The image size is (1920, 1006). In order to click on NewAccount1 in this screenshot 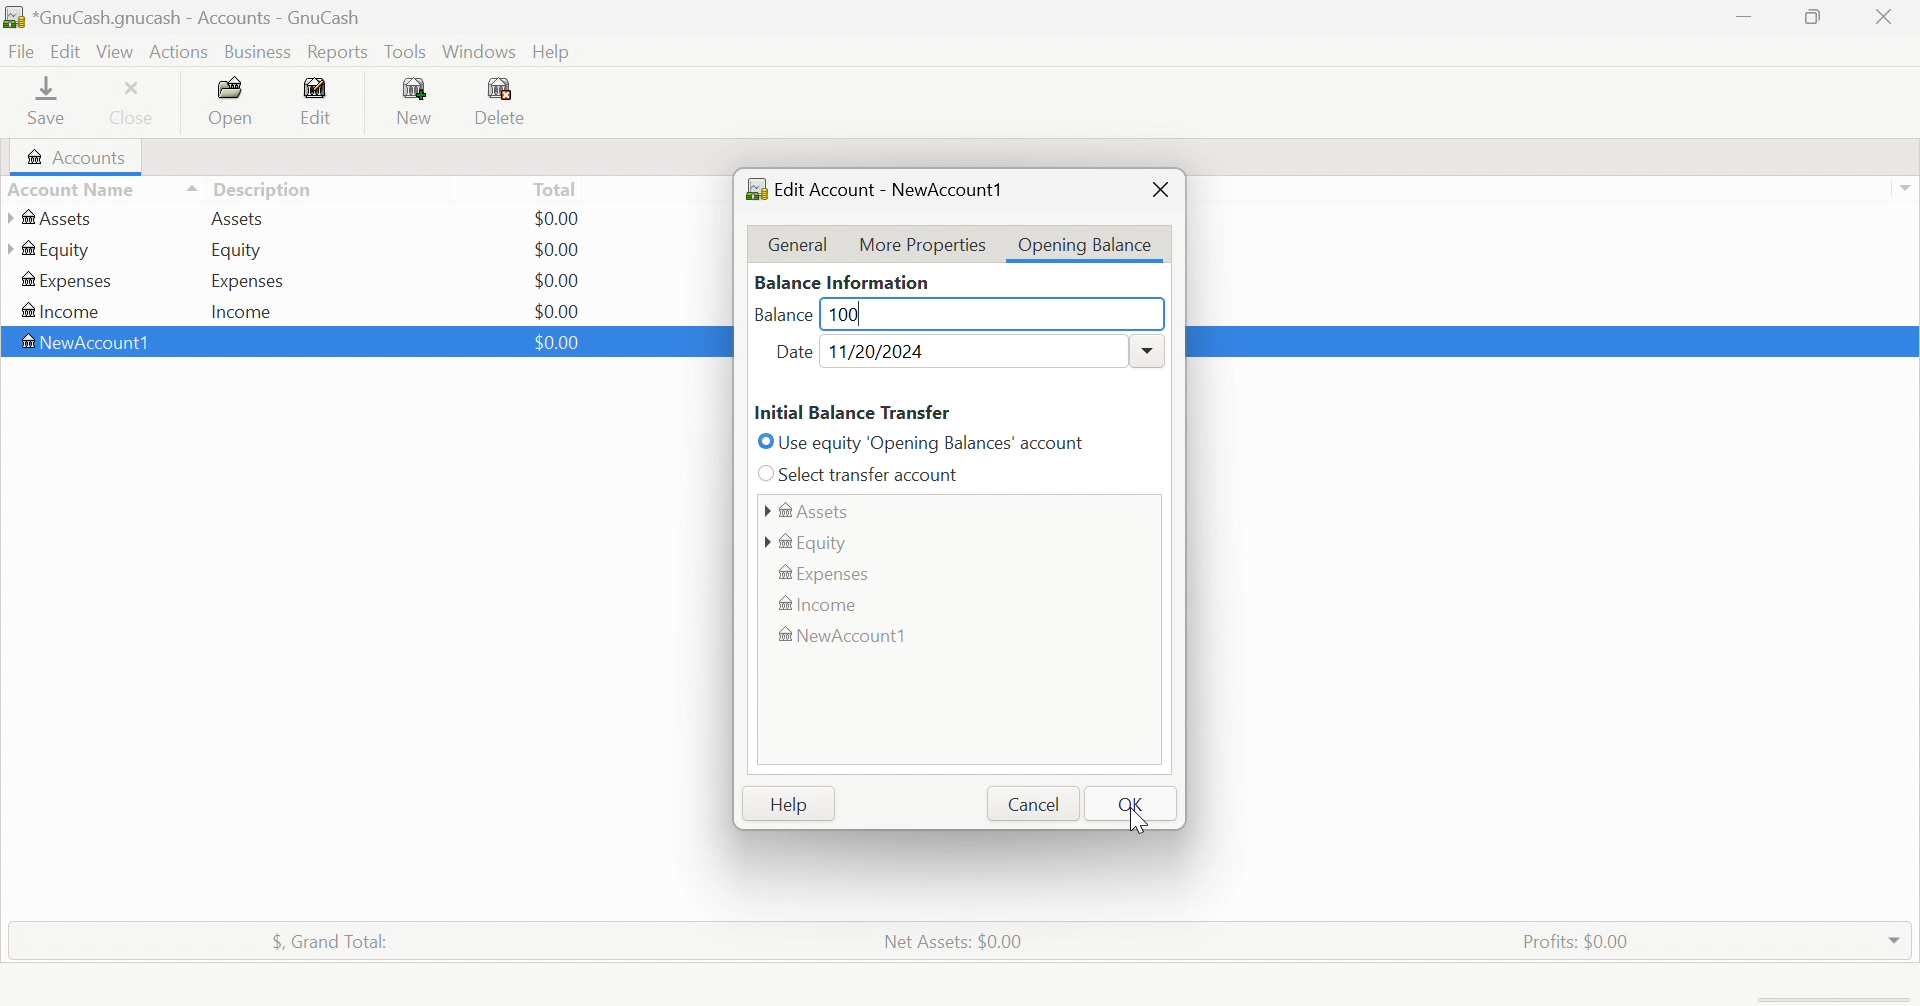, I will do `click(91, 342)`.